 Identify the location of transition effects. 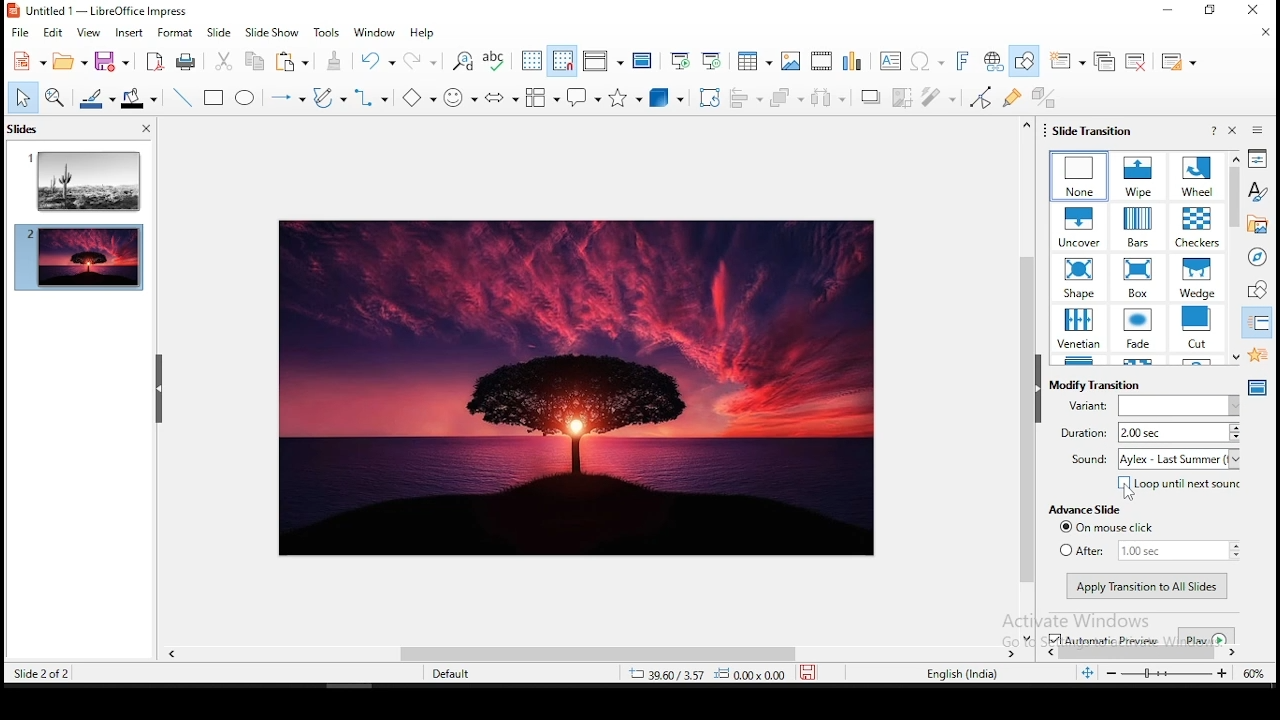
(1200, 176).